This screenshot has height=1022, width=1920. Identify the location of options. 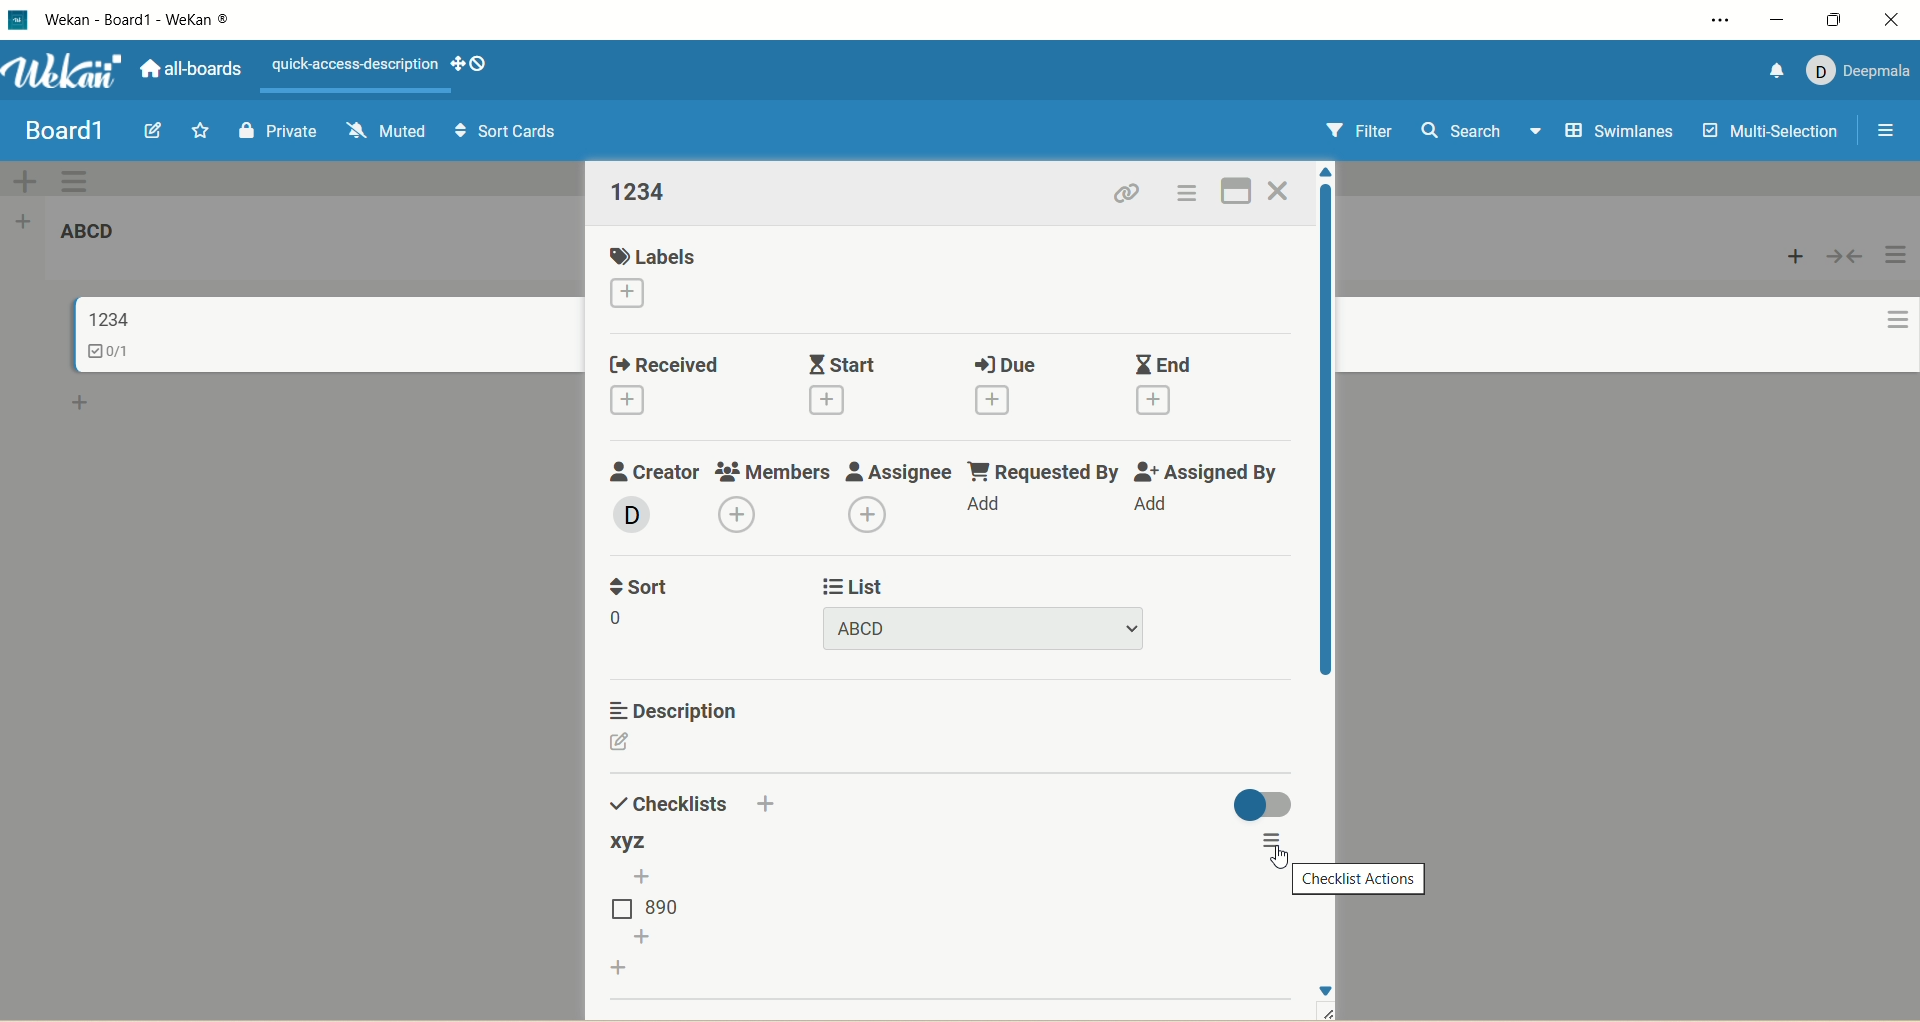
(1190, 193).